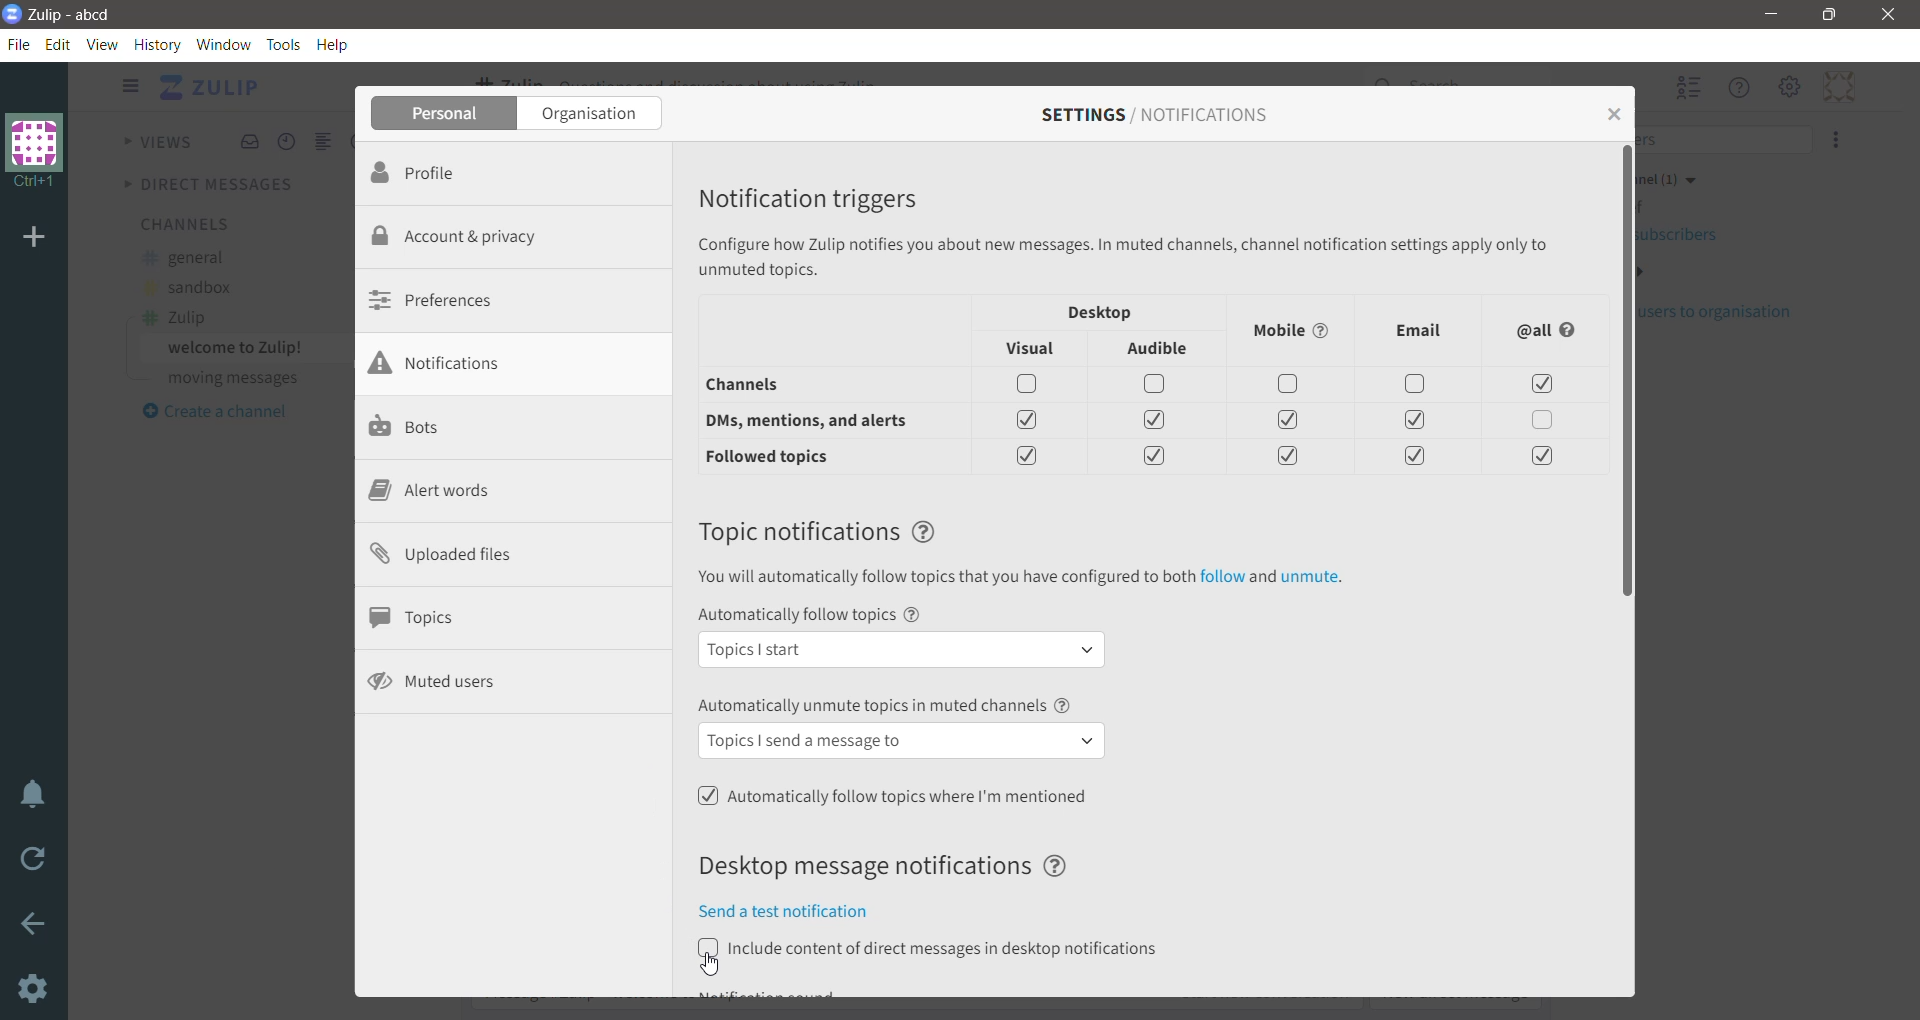 This screenshot has height=1020, width=1920. I want to click on Personal, so click(445, 114).